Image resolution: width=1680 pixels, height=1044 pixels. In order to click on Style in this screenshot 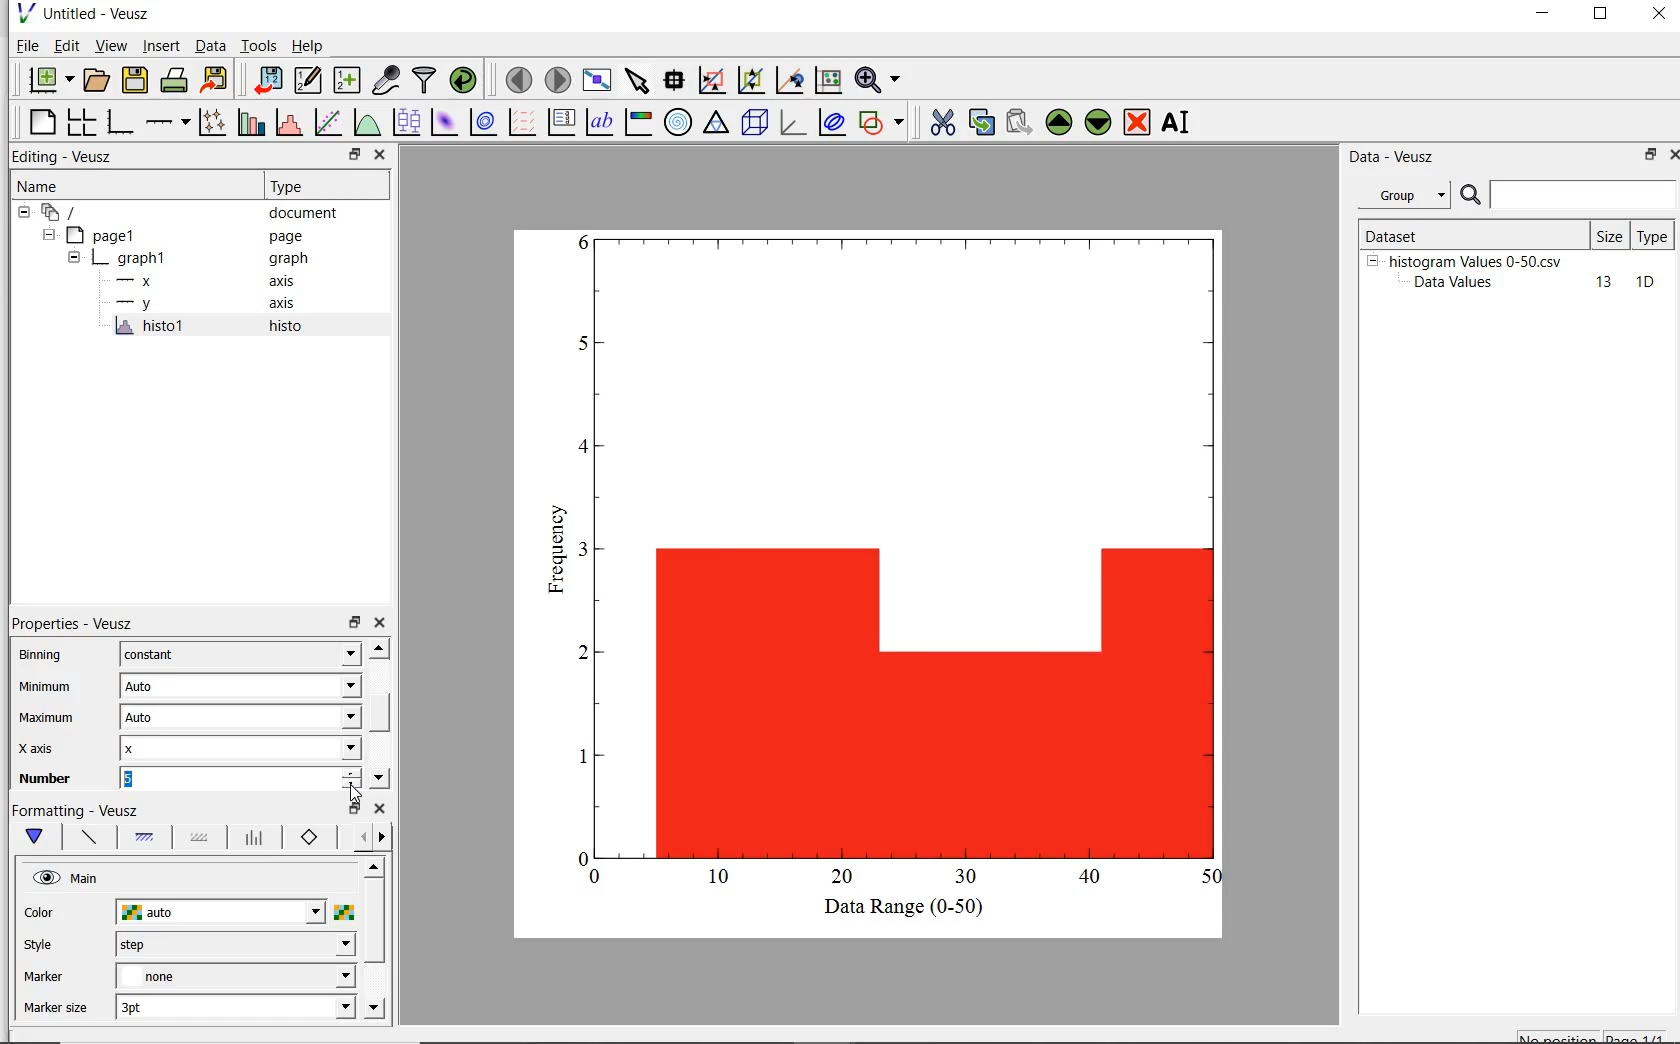, I will do `click(43, 947)`.